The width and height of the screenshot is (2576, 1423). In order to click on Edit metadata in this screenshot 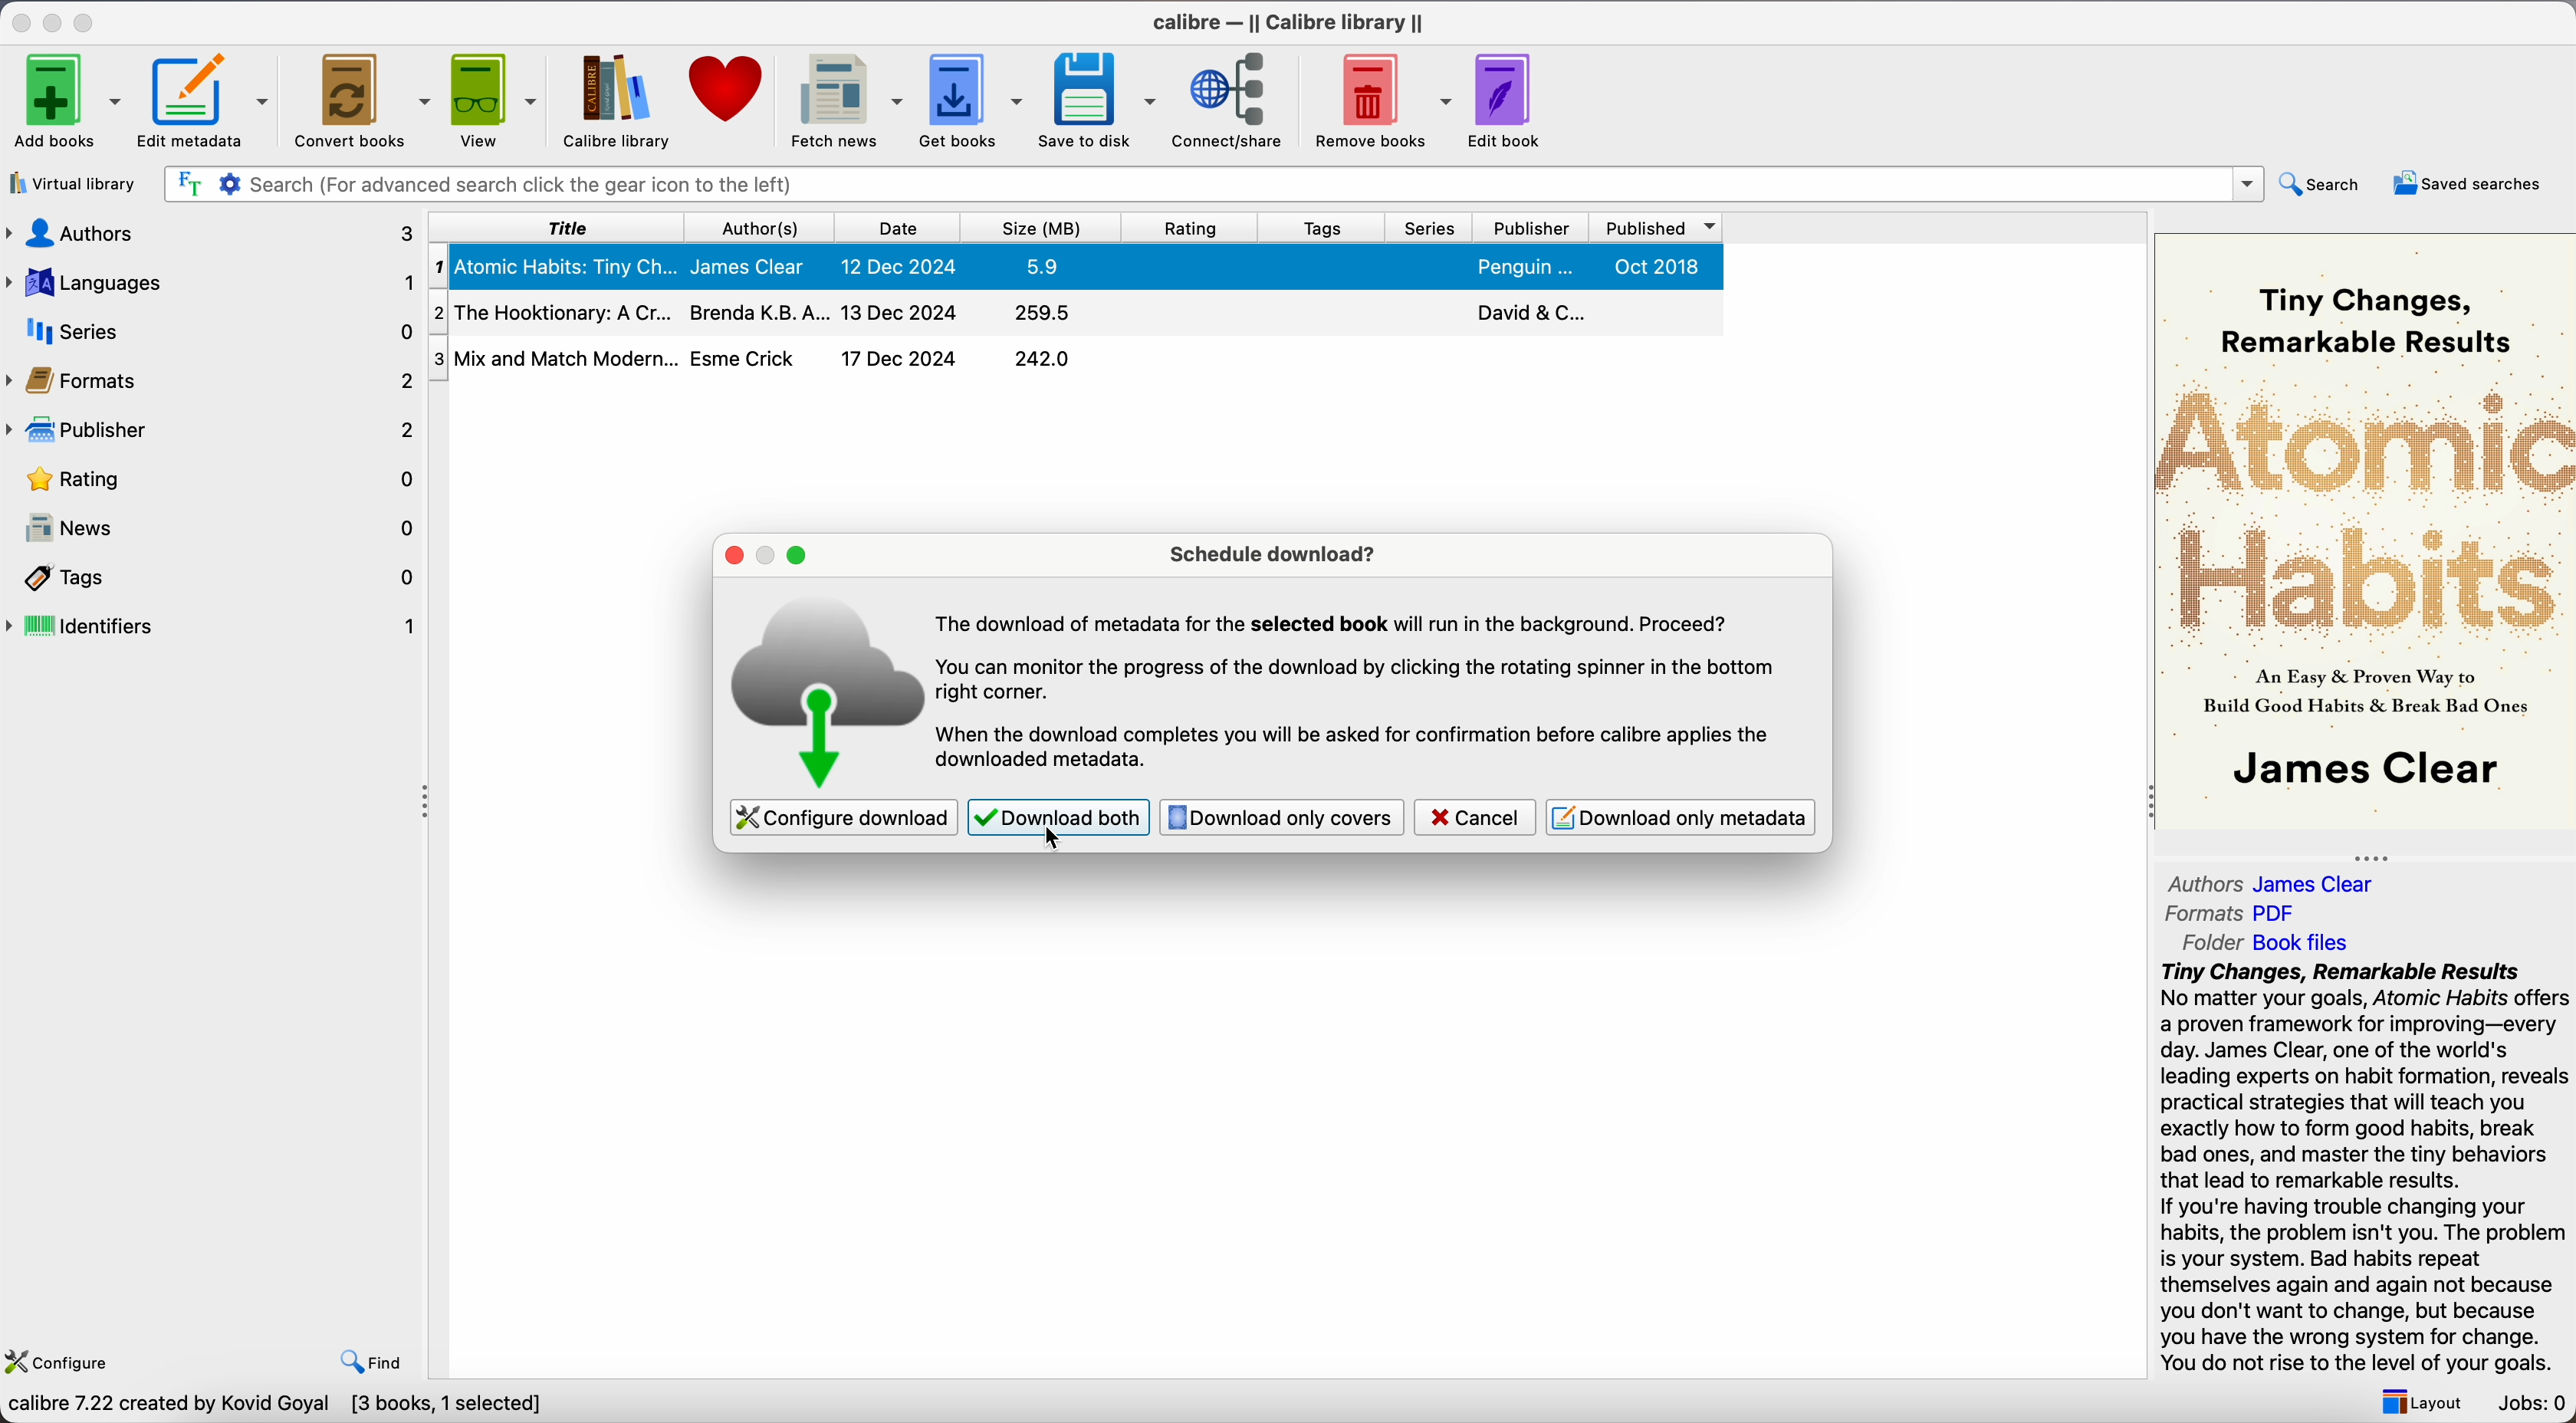, I will do `click(191, 100)`.